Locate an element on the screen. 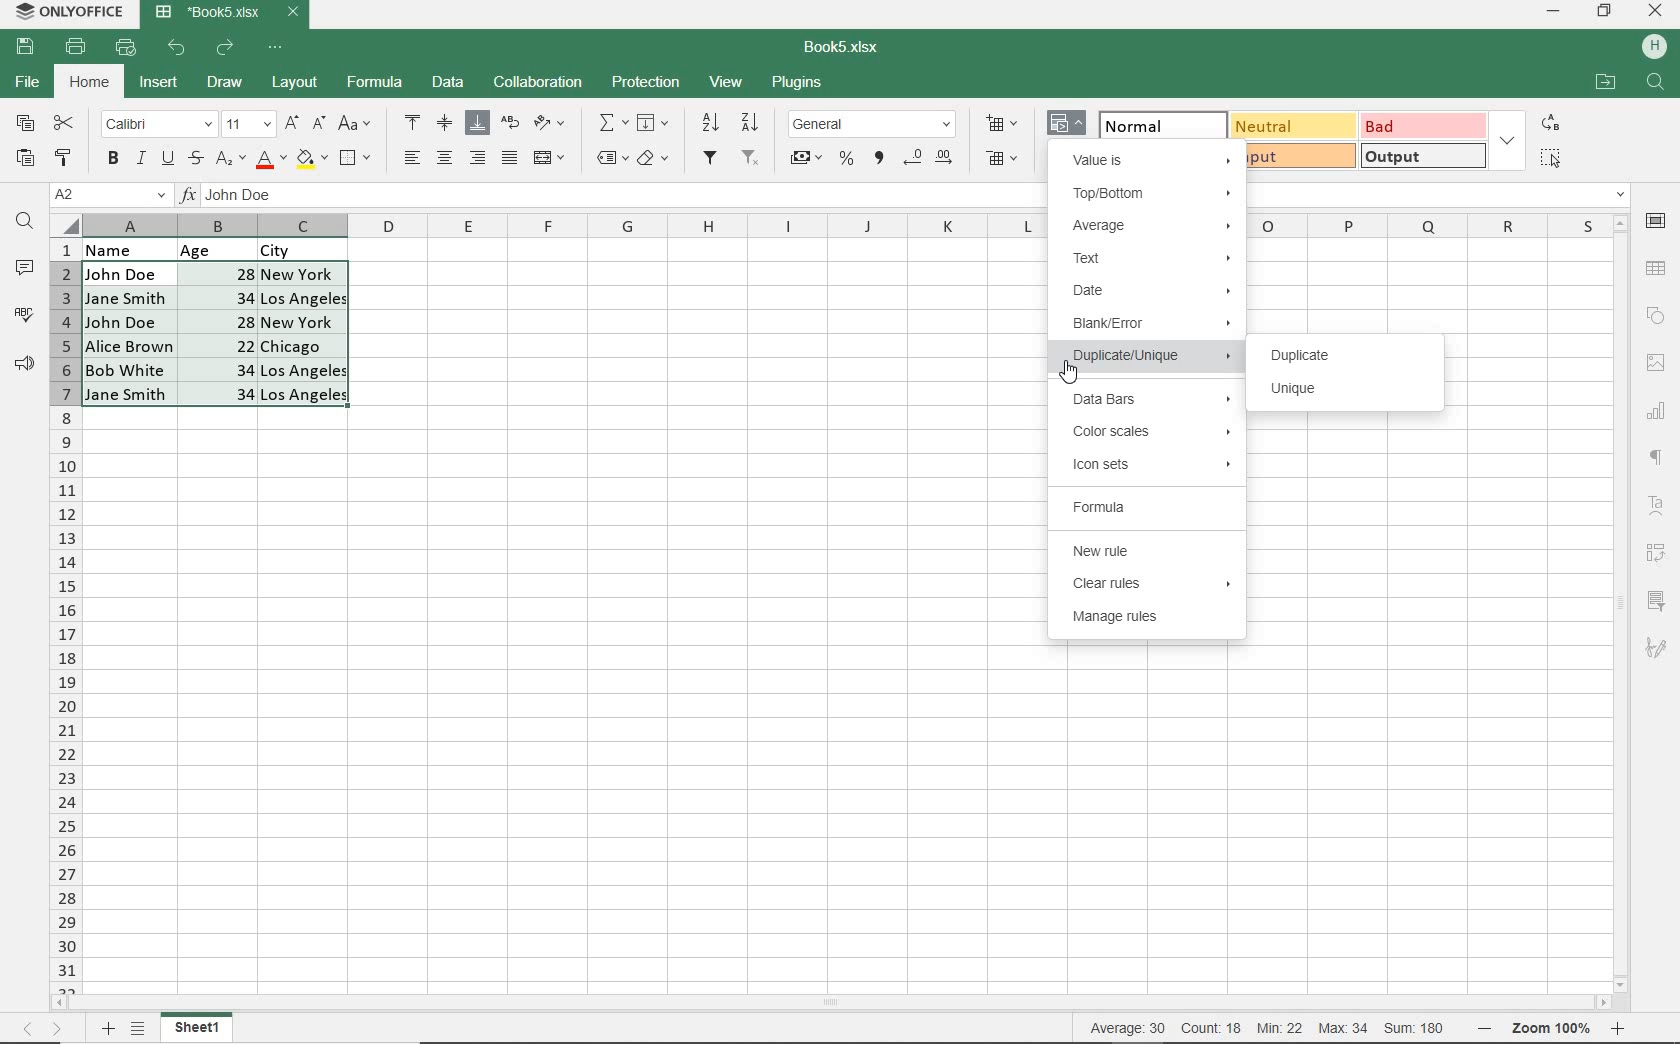  sheet 1 is located at coordinates (198, 1028).